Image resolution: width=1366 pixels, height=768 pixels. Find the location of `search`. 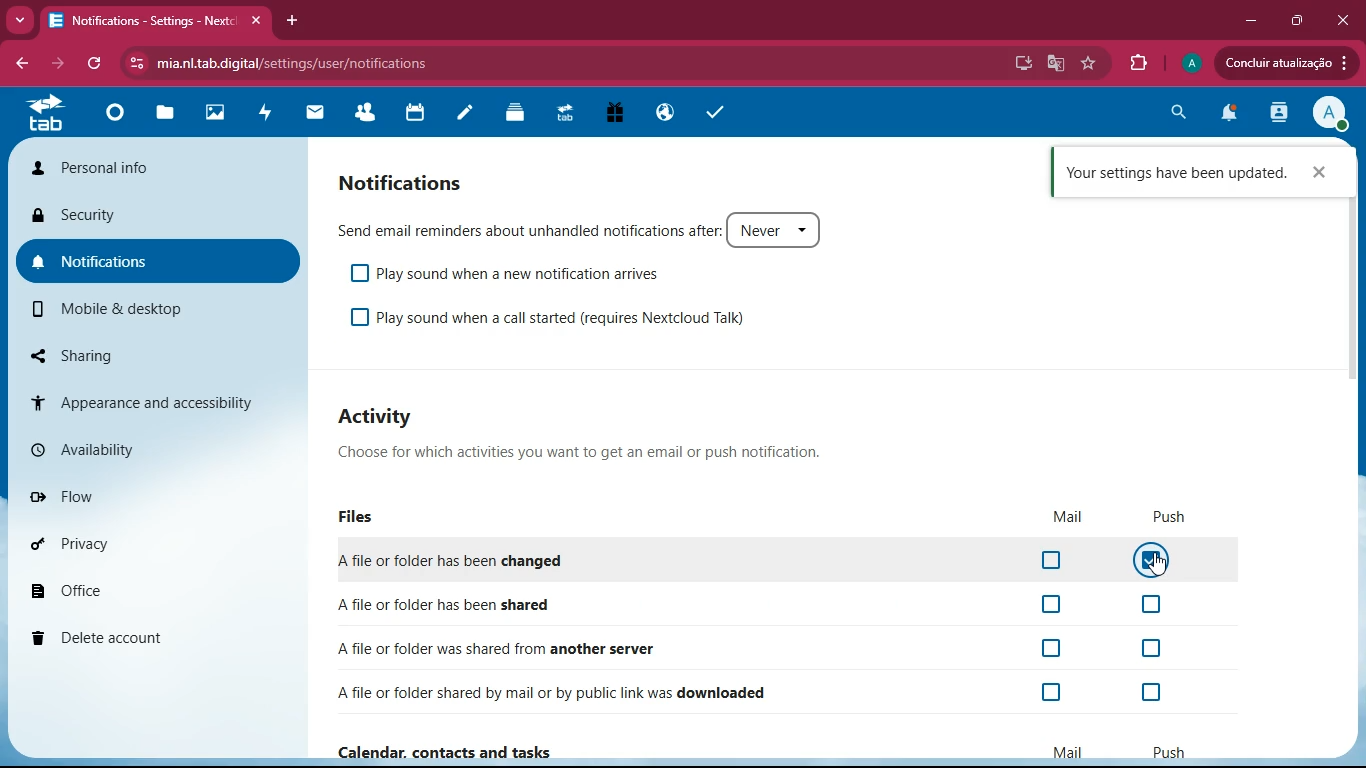

search is located at coordinates (1176, 114).